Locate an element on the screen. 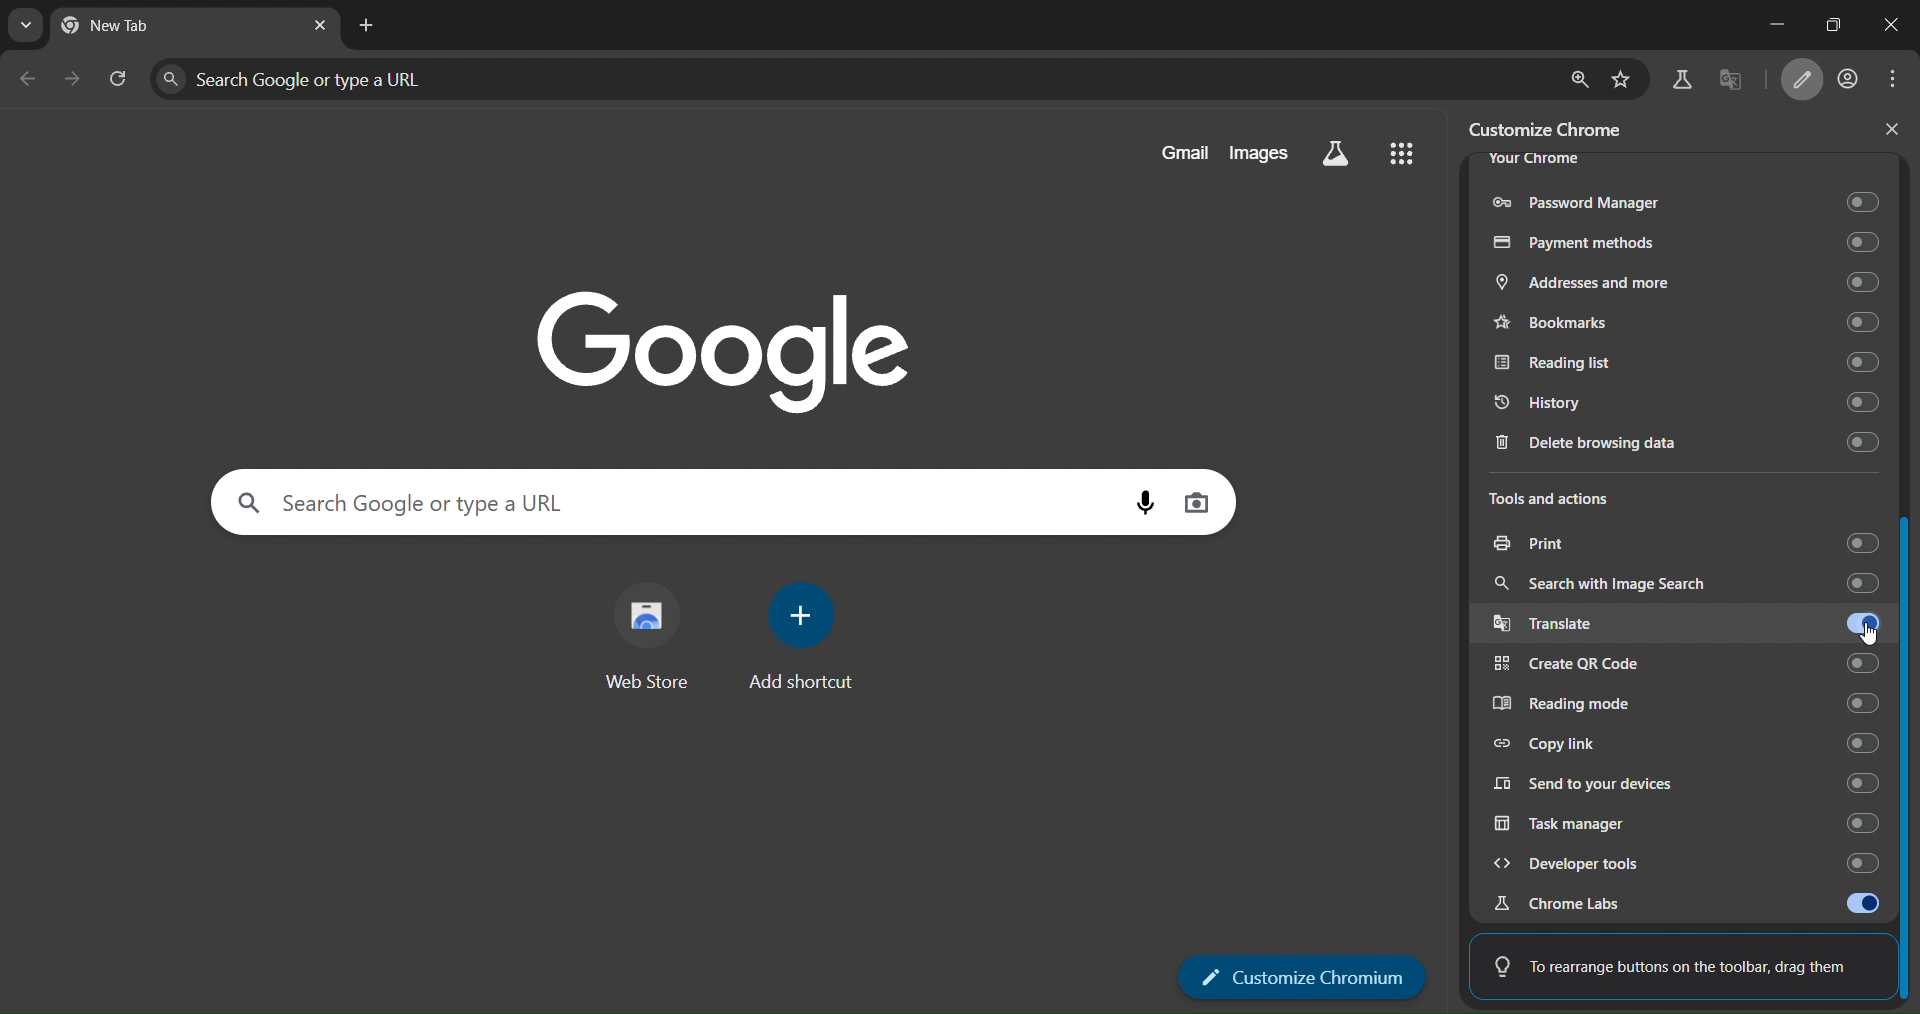  search with image search is located at coordinates (1685, 579).